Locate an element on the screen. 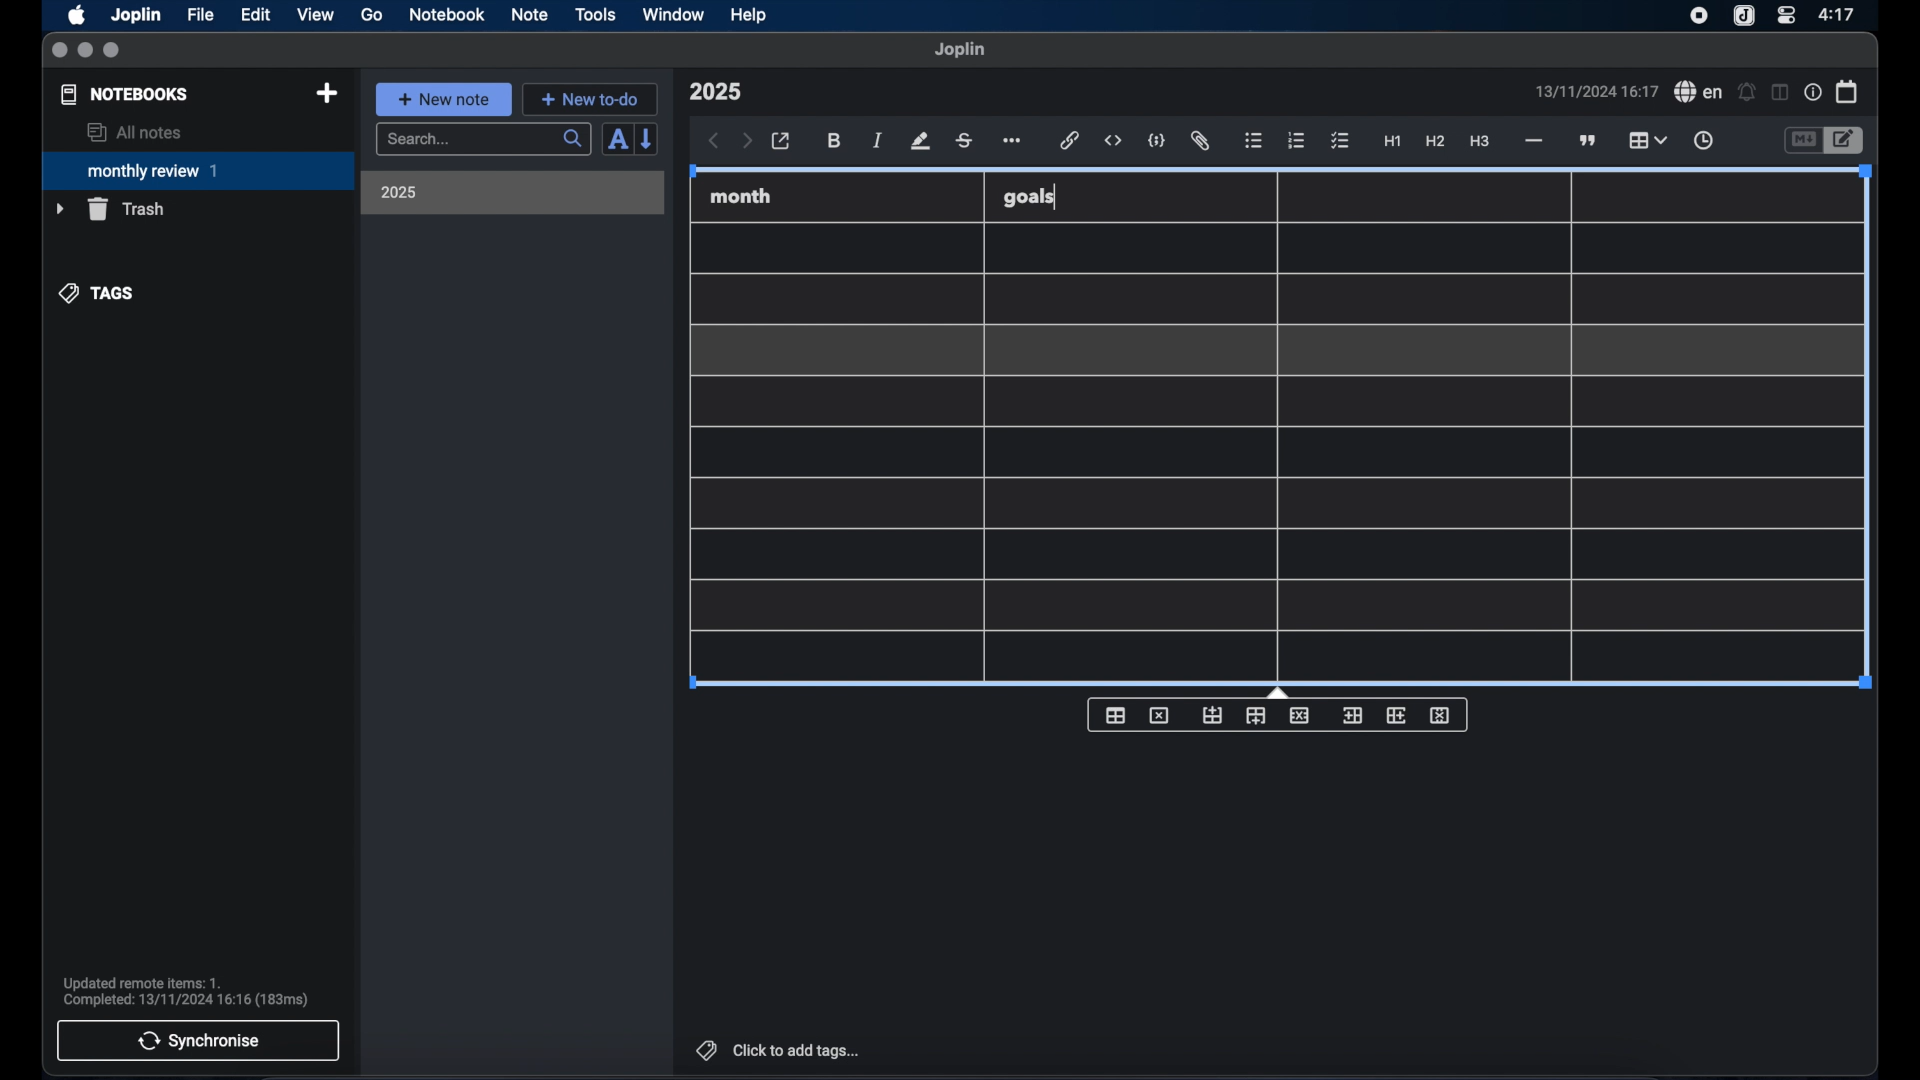  numbered list is located at coordinates (1296, 140).